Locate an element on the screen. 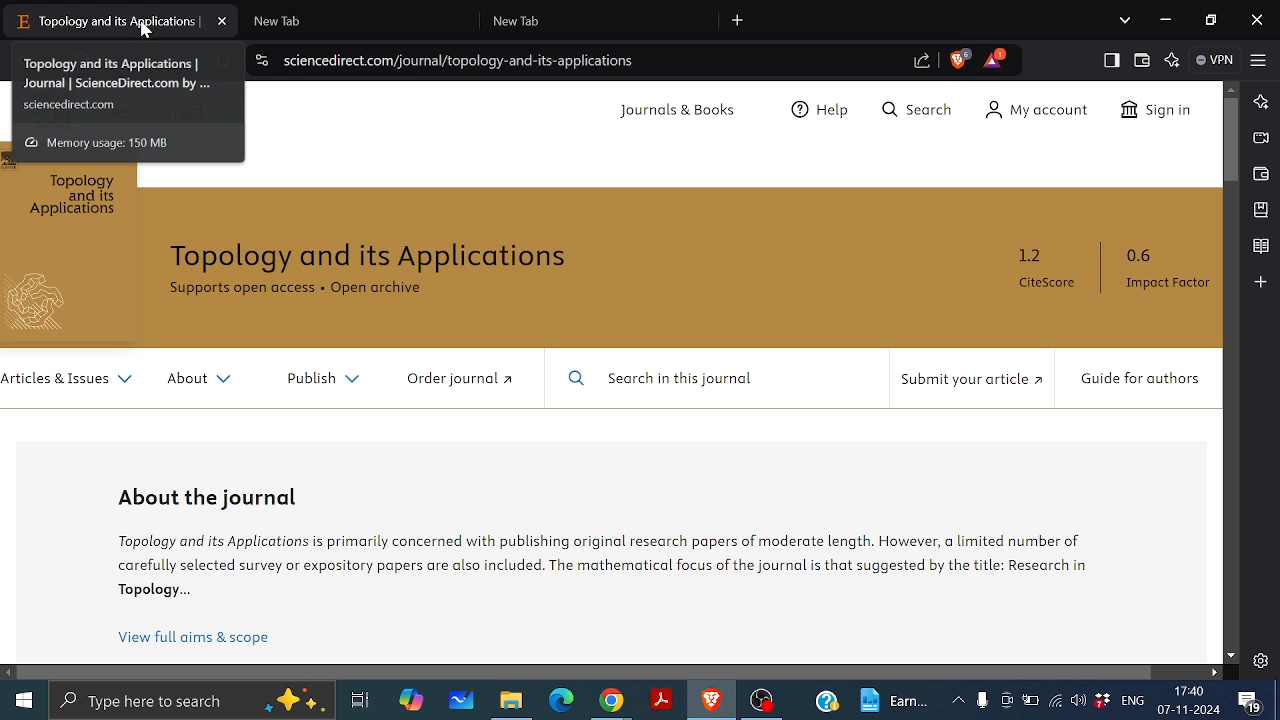 The width and height of the screenshot is (1280, 720). L is located at coordinates (1260, 102).